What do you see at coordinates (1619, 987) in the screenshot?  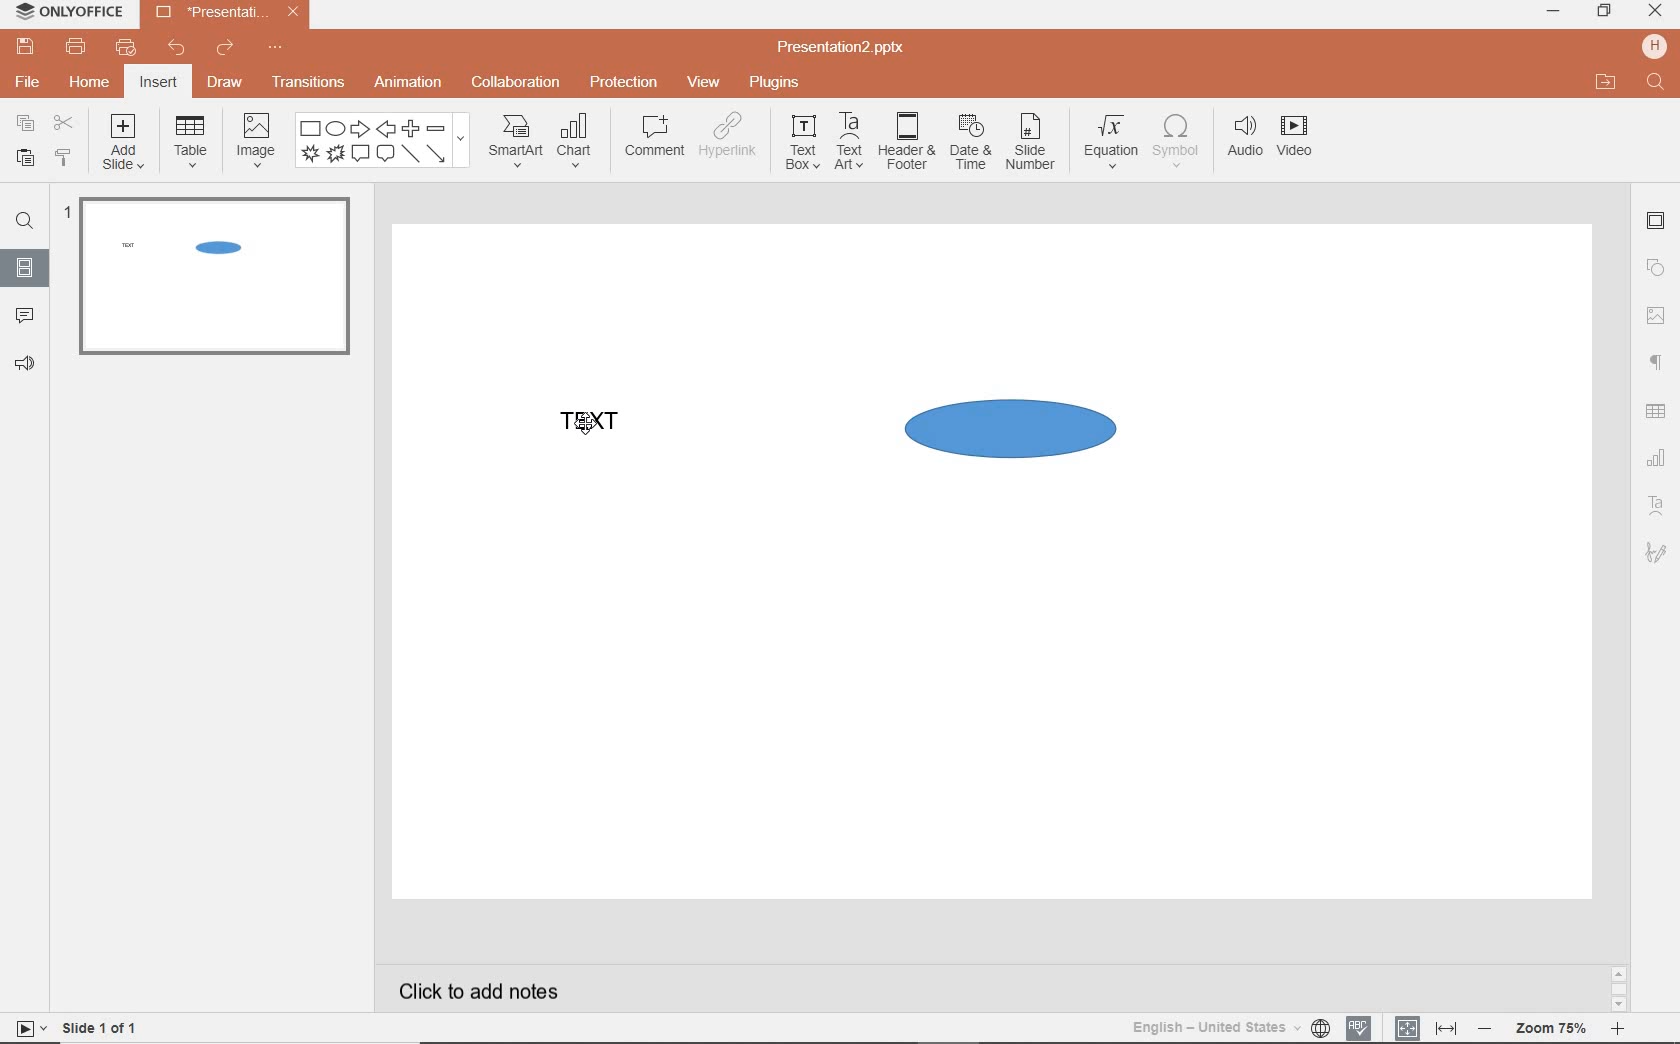 I see `SCROLLBAR` at bounding box center [1619, 987].